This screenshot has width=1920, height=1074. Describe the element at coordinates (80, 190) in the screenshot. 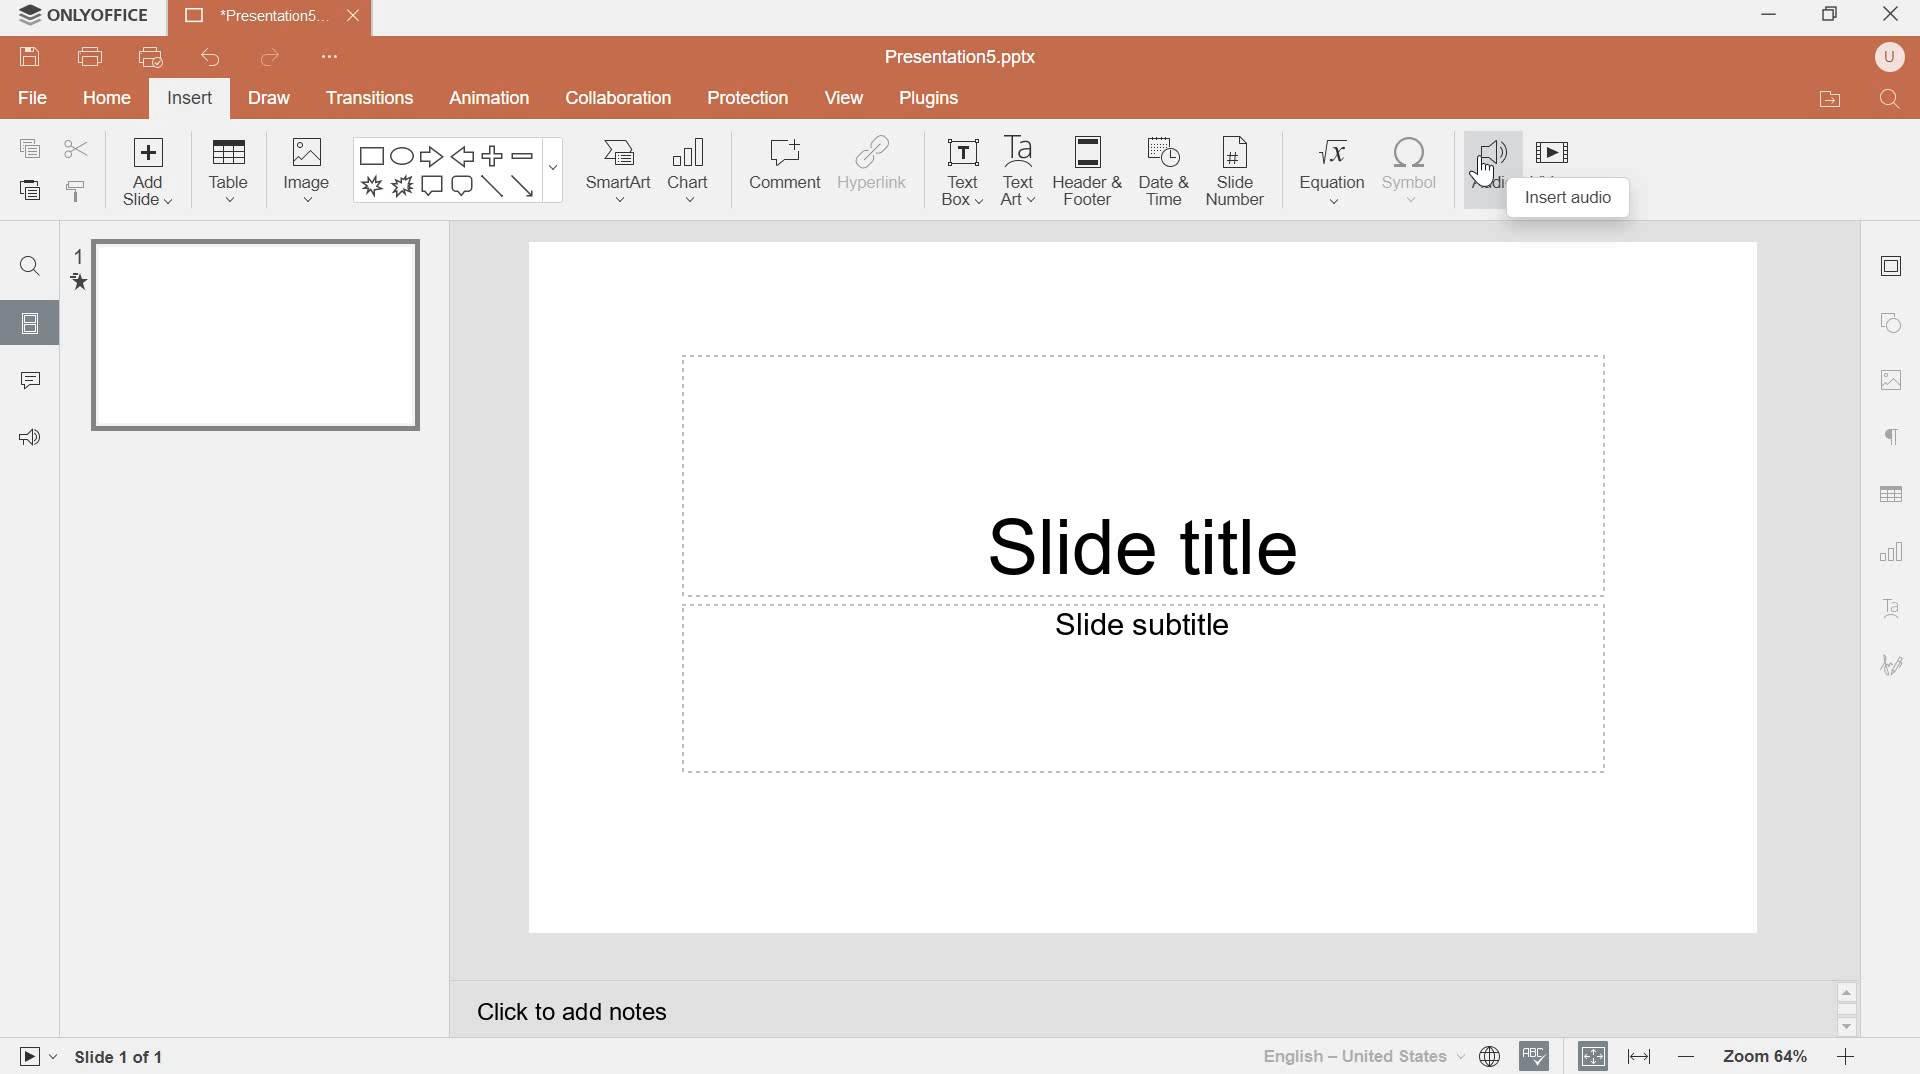

I see `copy style` at that location.